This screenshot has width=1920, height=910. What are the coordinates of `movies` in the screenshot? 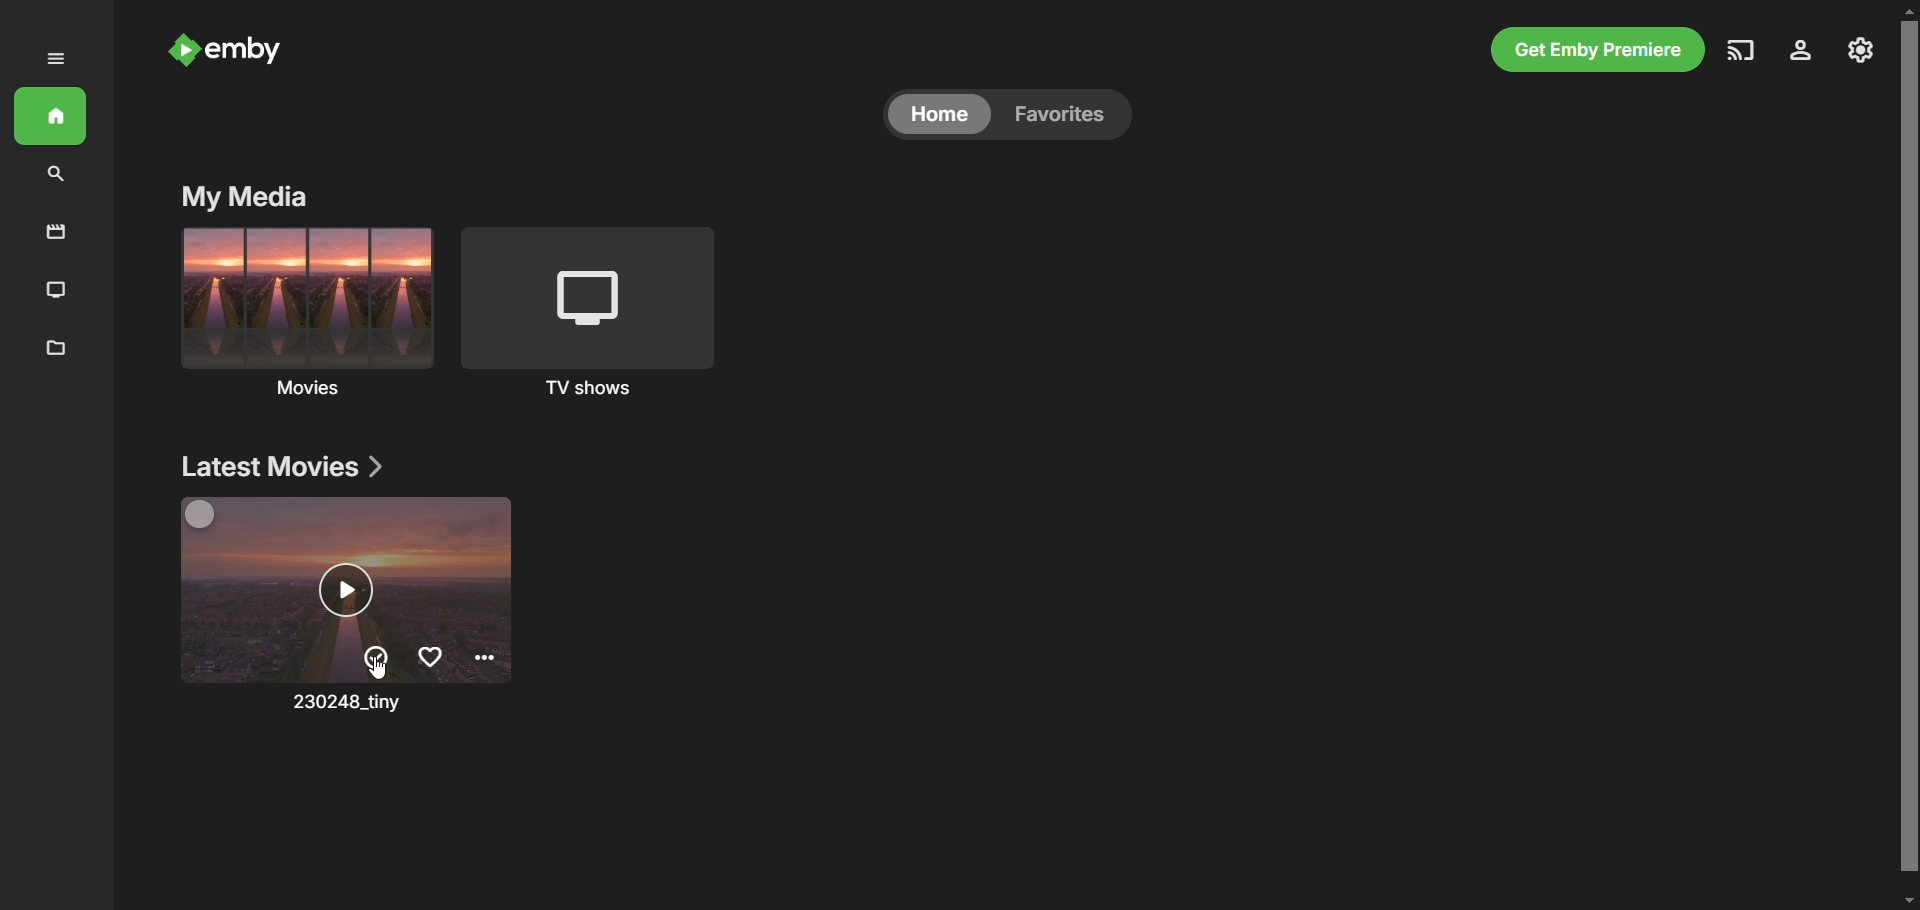 It's located at (58, 229).